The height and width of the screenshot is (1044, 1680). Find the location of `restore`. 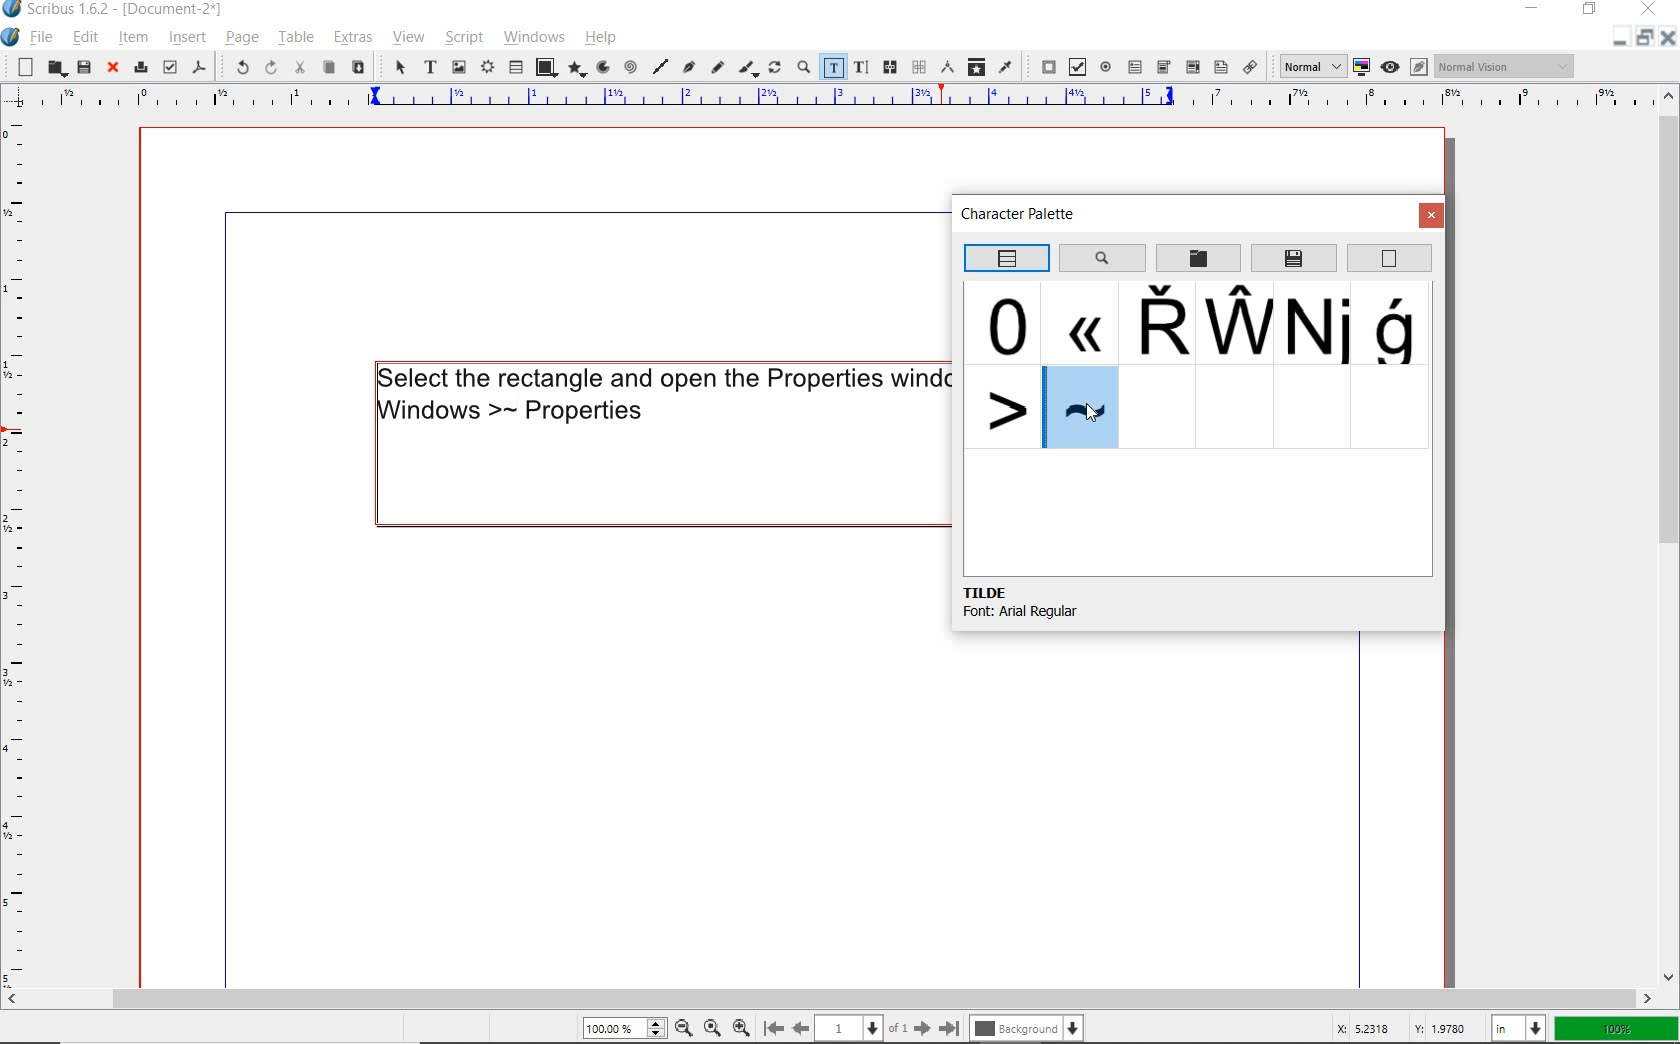

restore is located at coordinates (1643, 41).